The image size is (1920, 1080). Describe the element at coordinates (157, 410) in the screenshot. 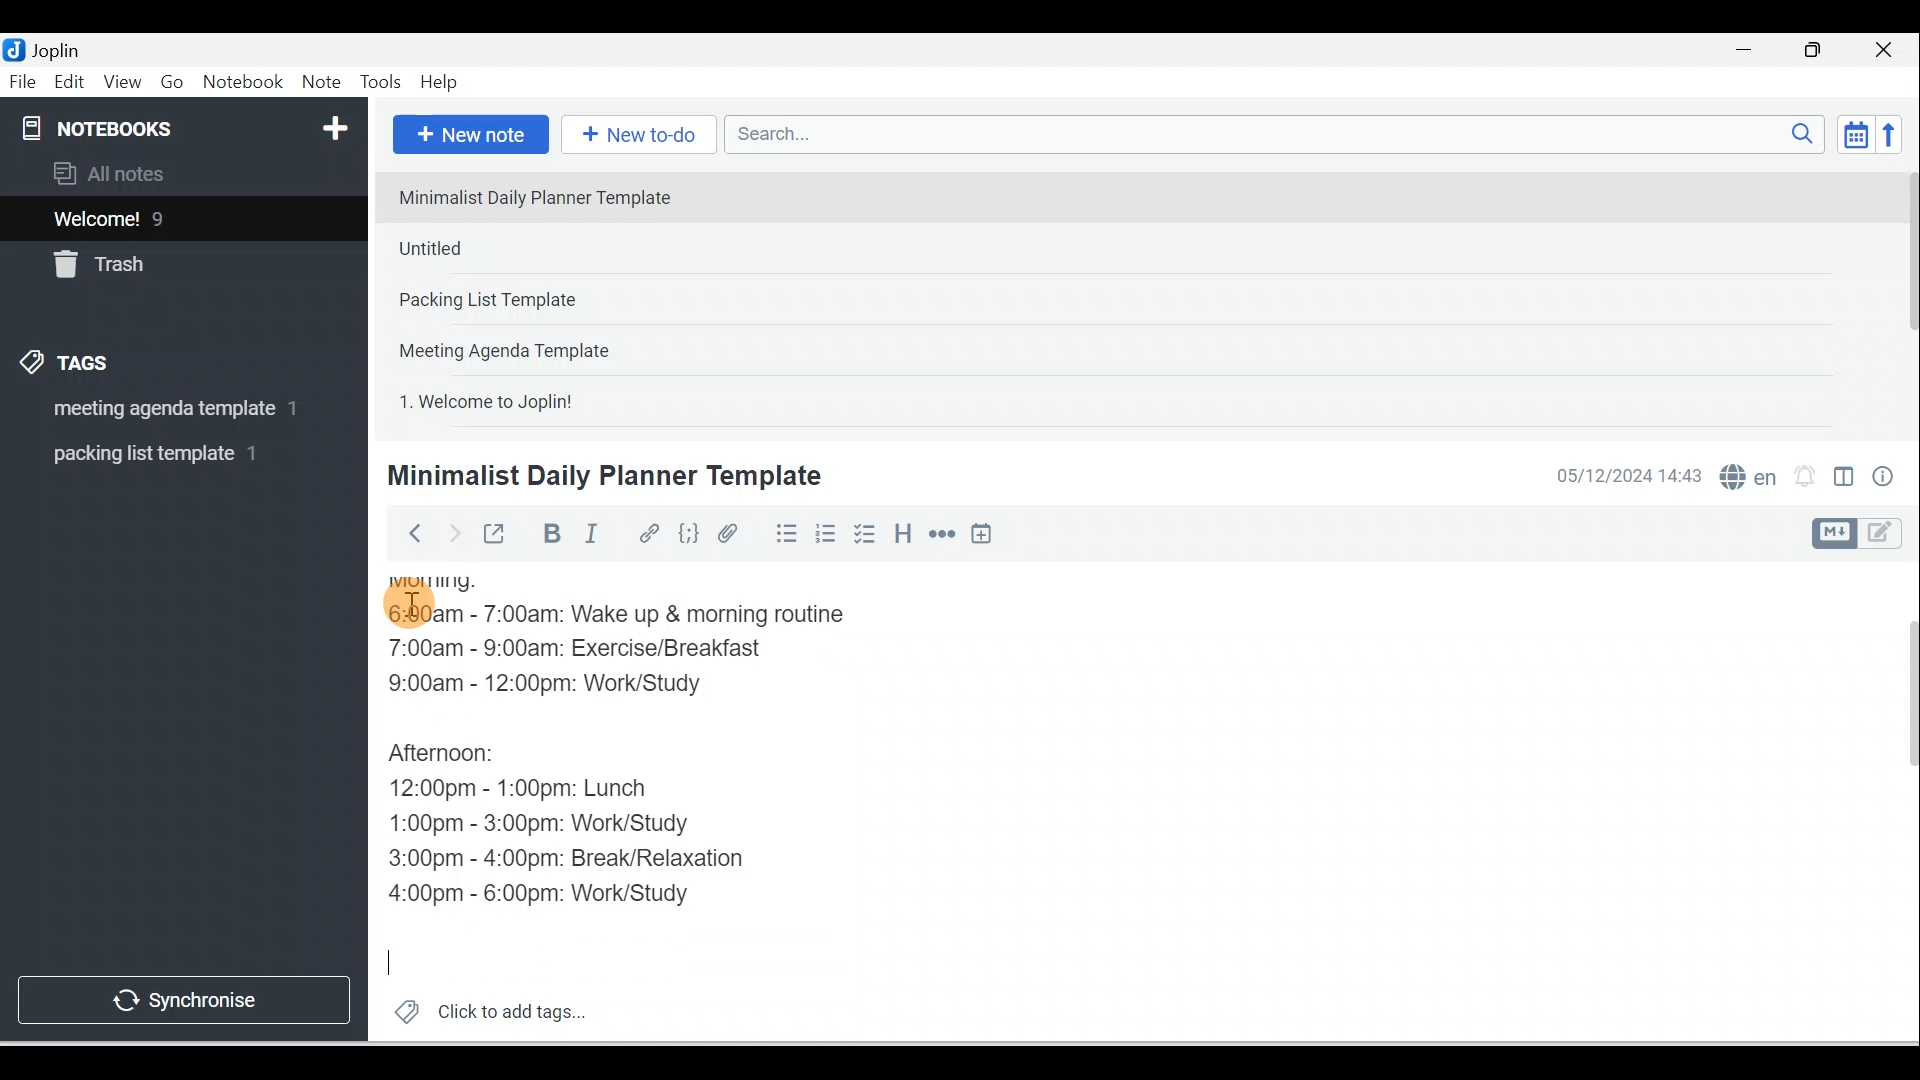

I see `Tag 1` at that location.